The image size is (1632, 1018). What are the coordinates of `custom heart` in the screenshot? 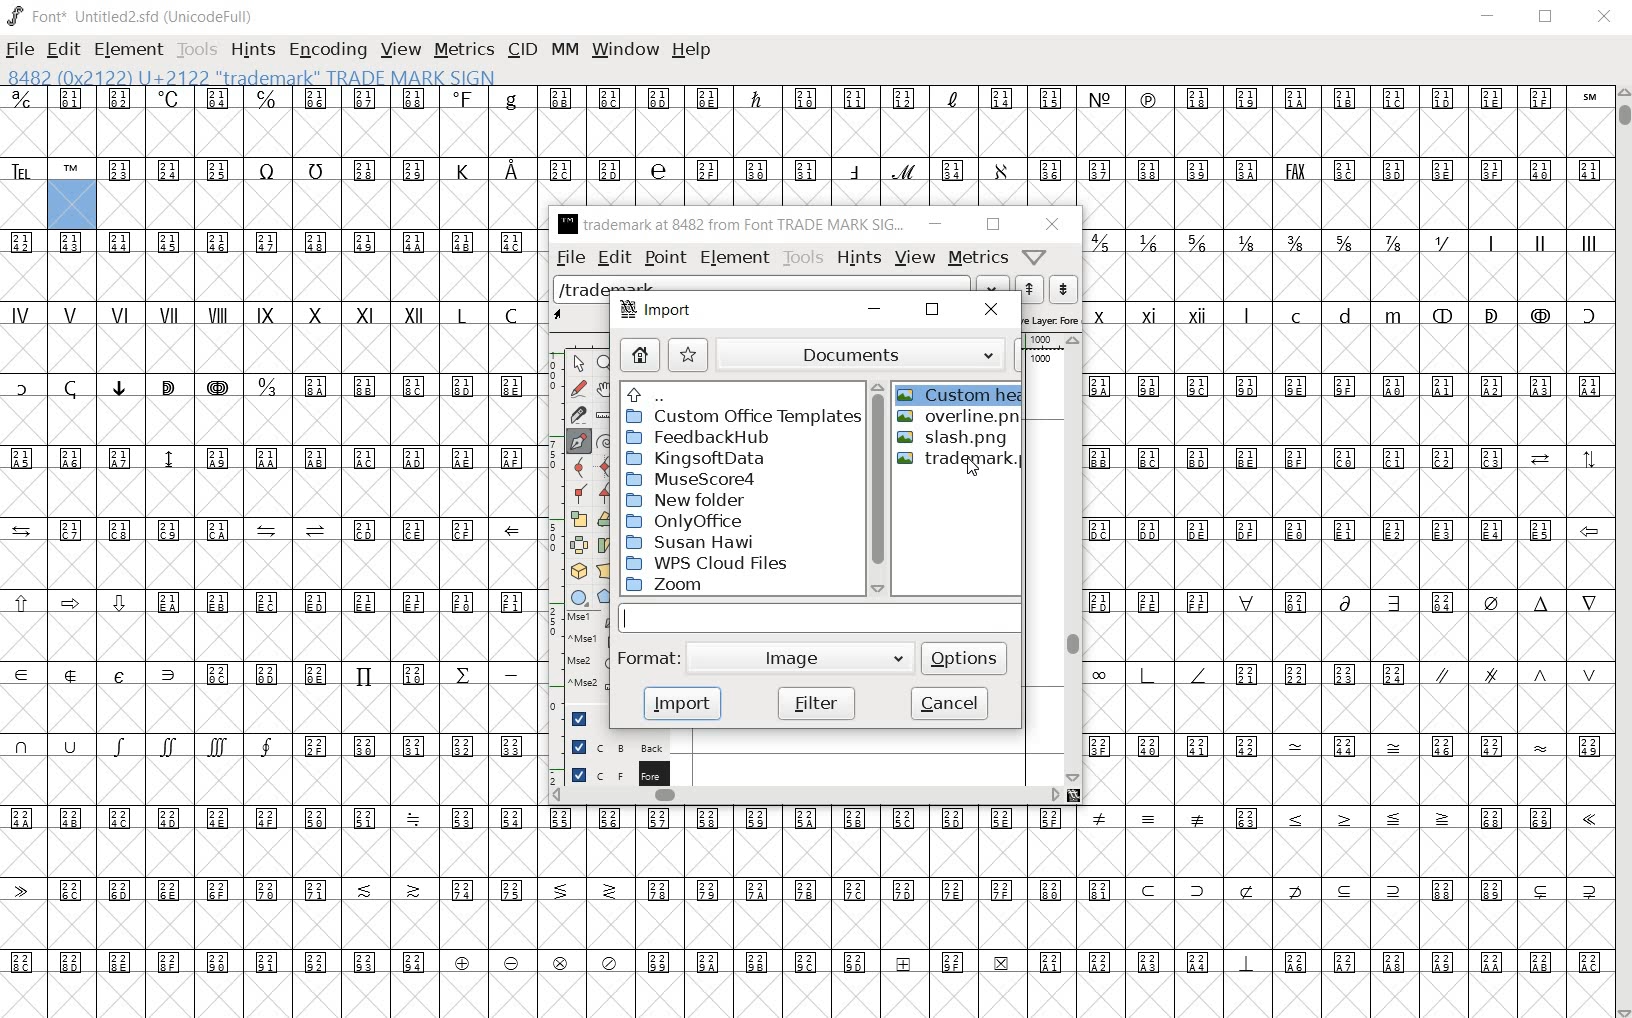 It's located at (958, 396).